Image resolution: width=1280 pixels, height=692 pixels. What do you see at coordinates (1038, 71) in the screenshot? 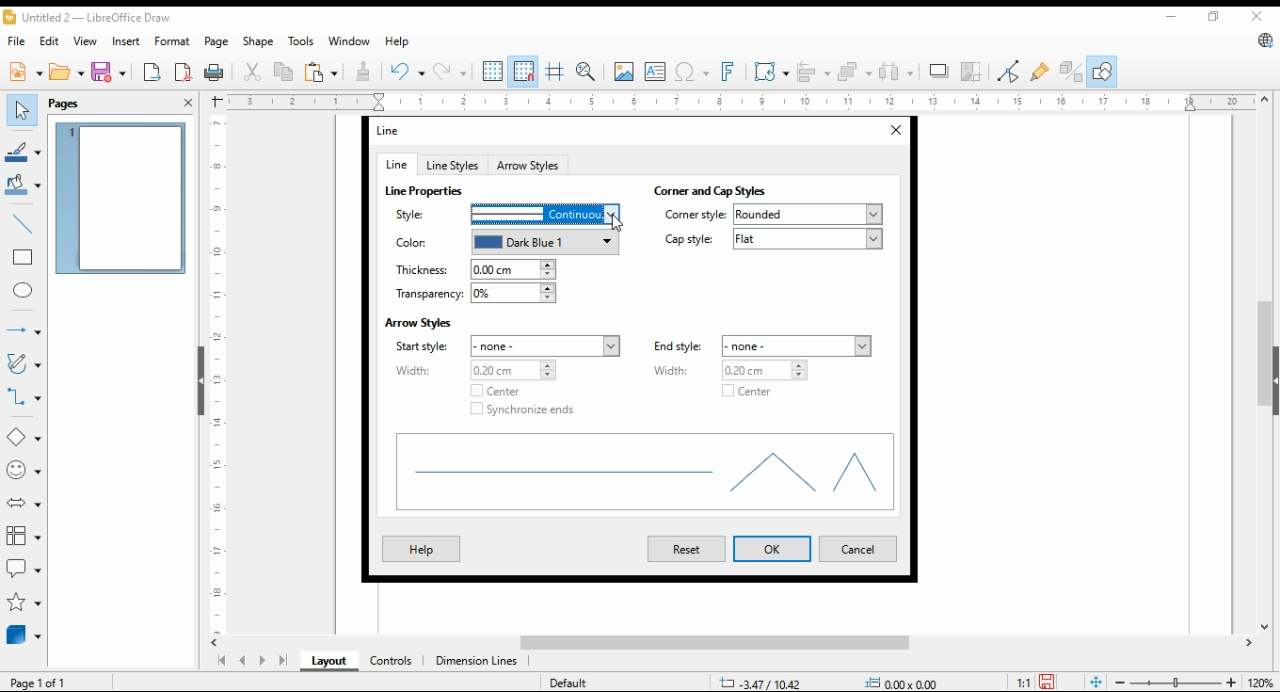
I see `show gluepoint functions` at bounding box center [1038, 71].